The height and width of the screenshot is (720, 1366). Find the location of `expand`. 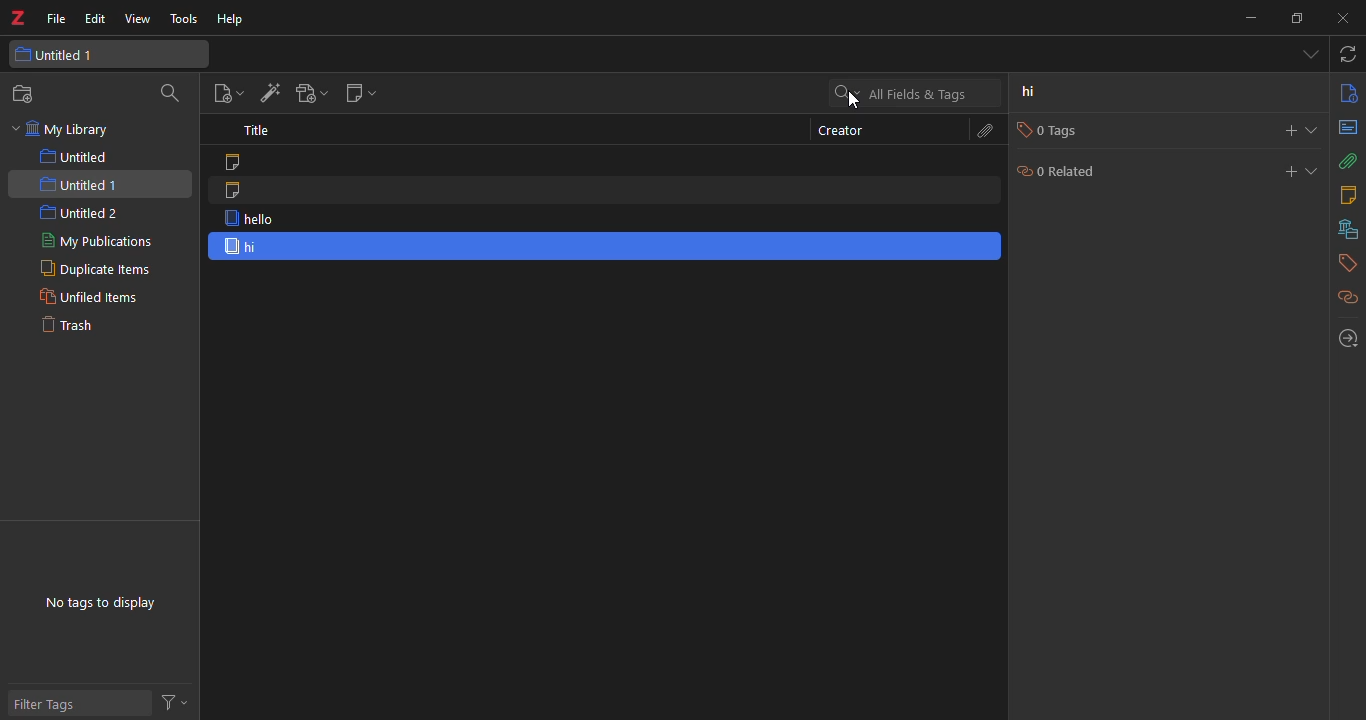

expand is located at coordinates (1313, 130).